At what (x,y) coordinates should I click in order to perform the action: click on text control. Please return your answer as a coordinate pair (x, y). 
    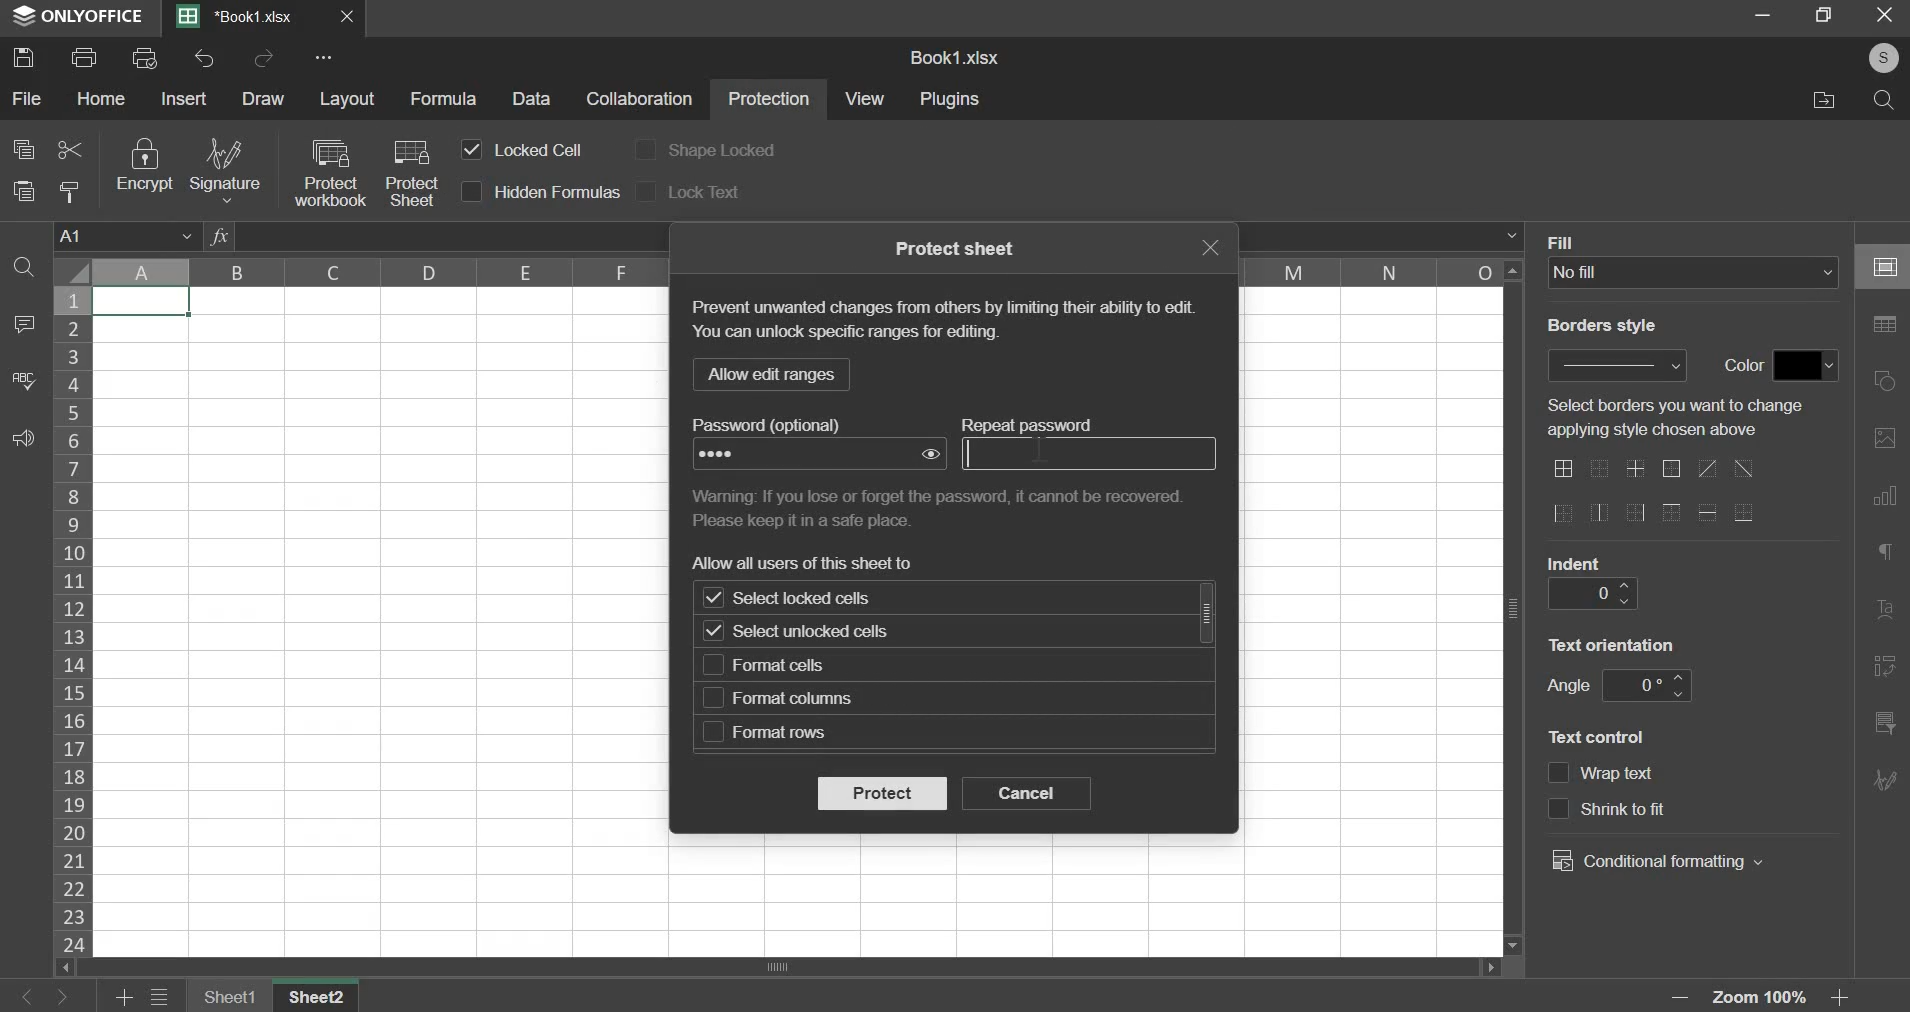
    Looking at the image, I should click on (1656, 809).